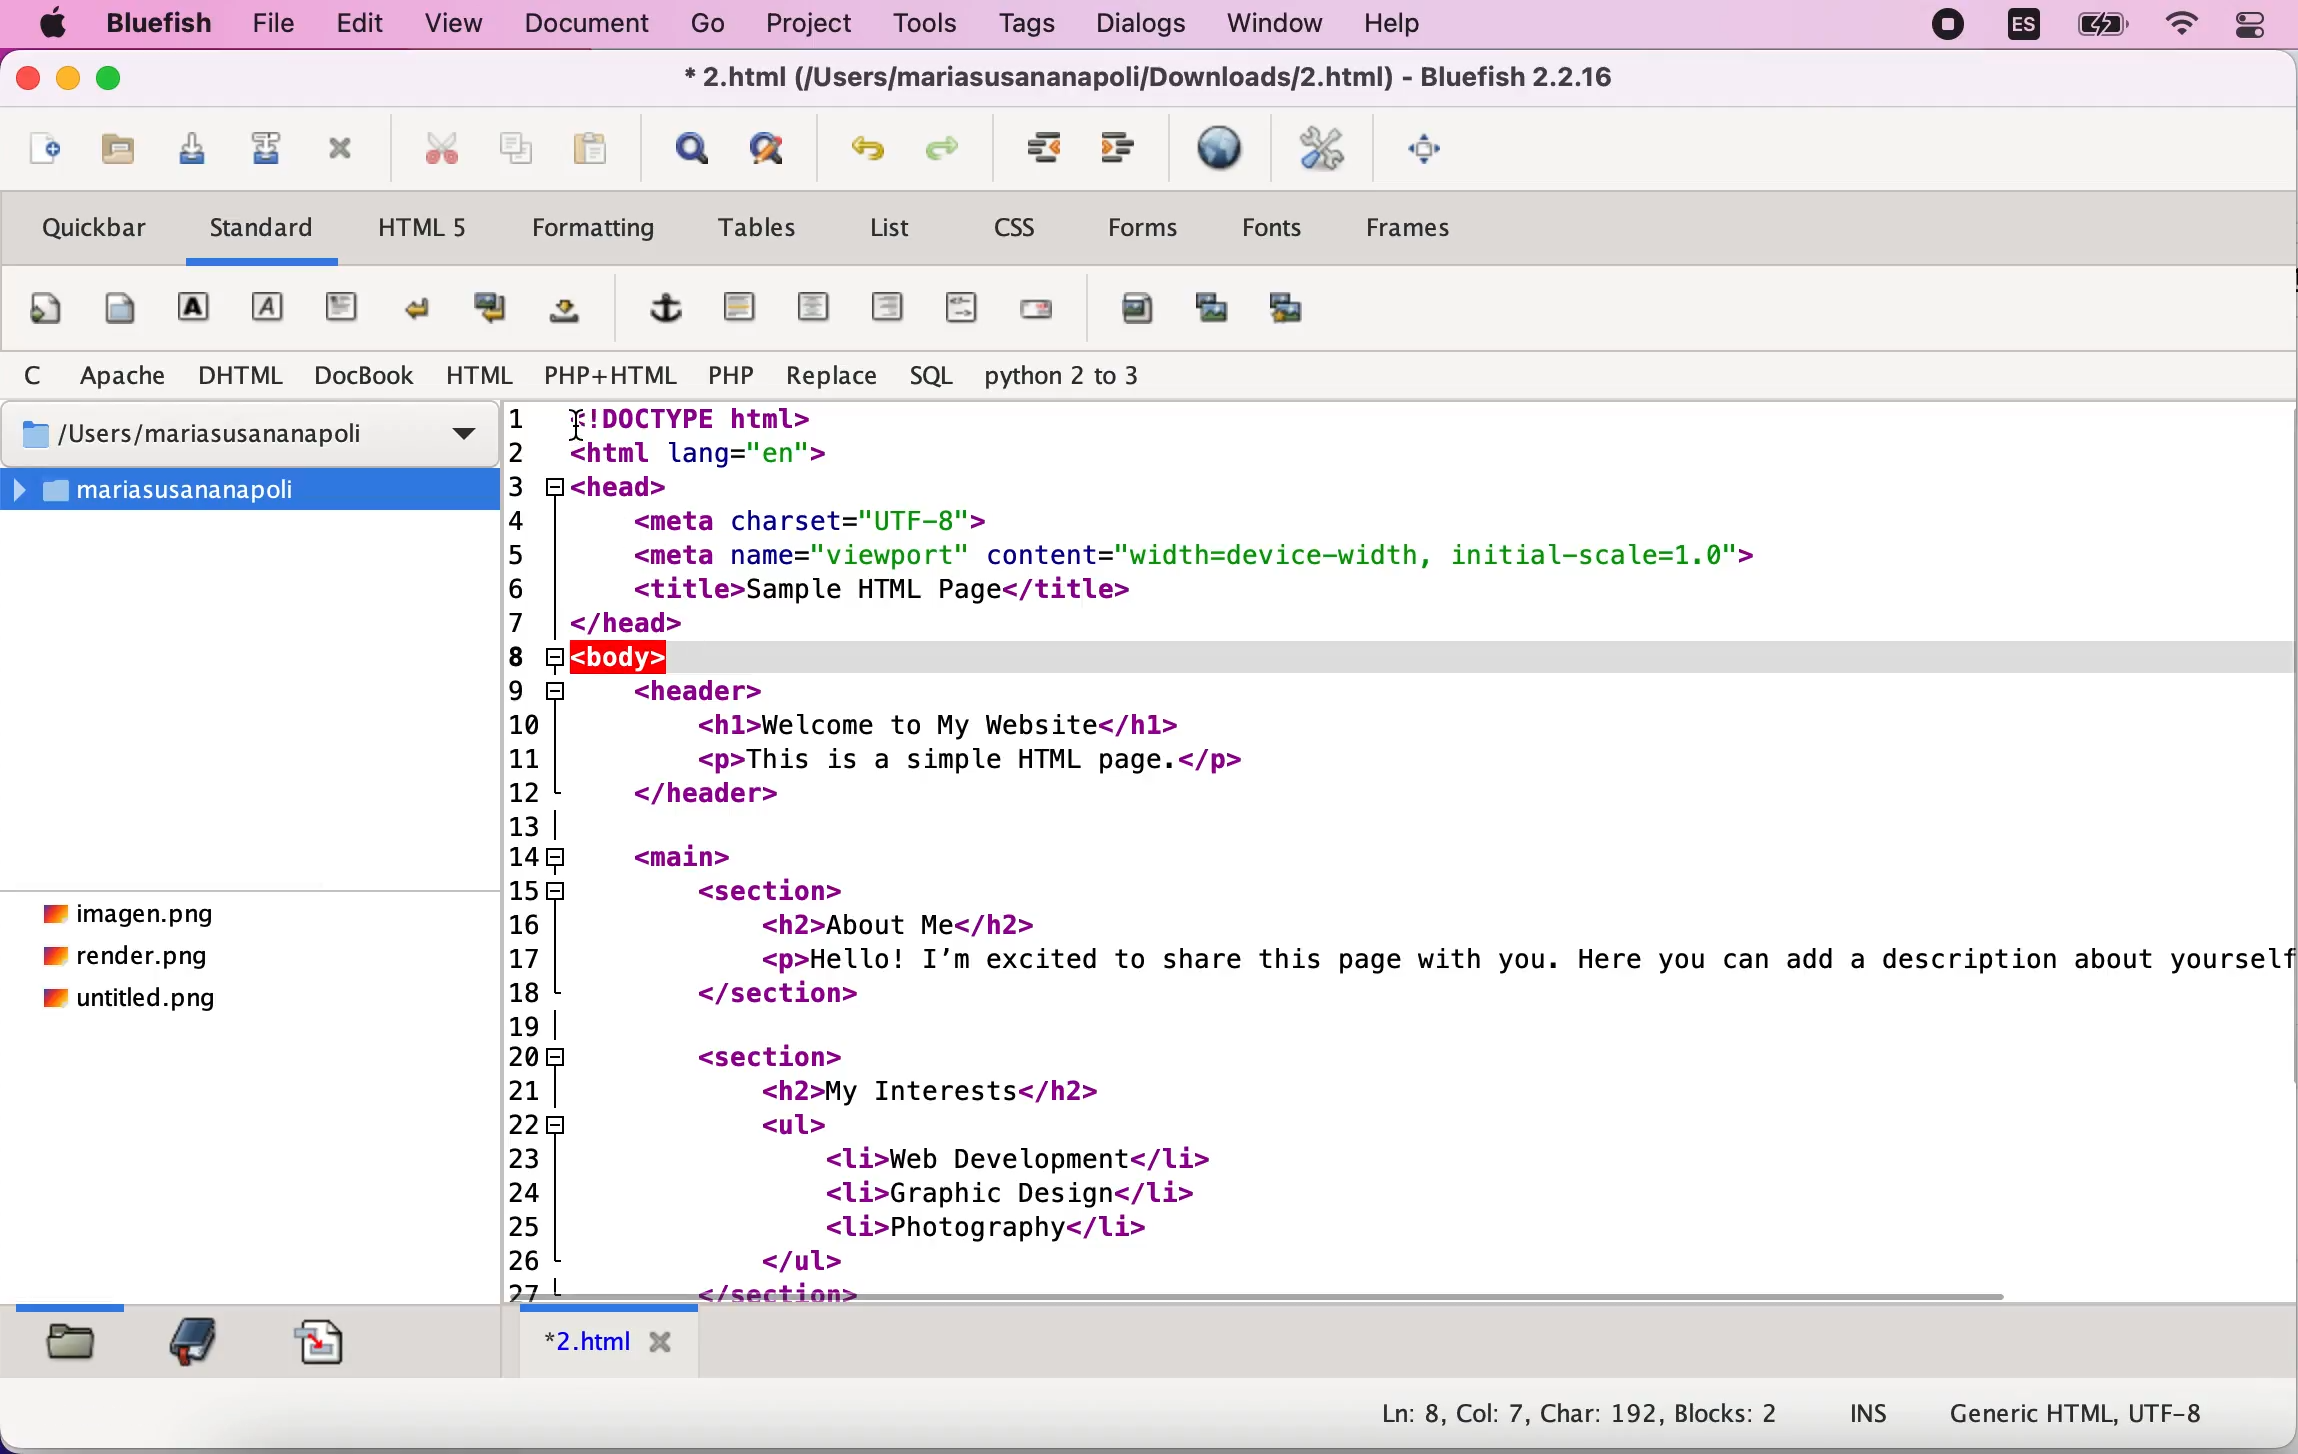 This screenshot has height=1454, width=2298. What do you see at coordinates (593, 224) in the screenshot?
I see `formatting` at bounding box center [593, 224].